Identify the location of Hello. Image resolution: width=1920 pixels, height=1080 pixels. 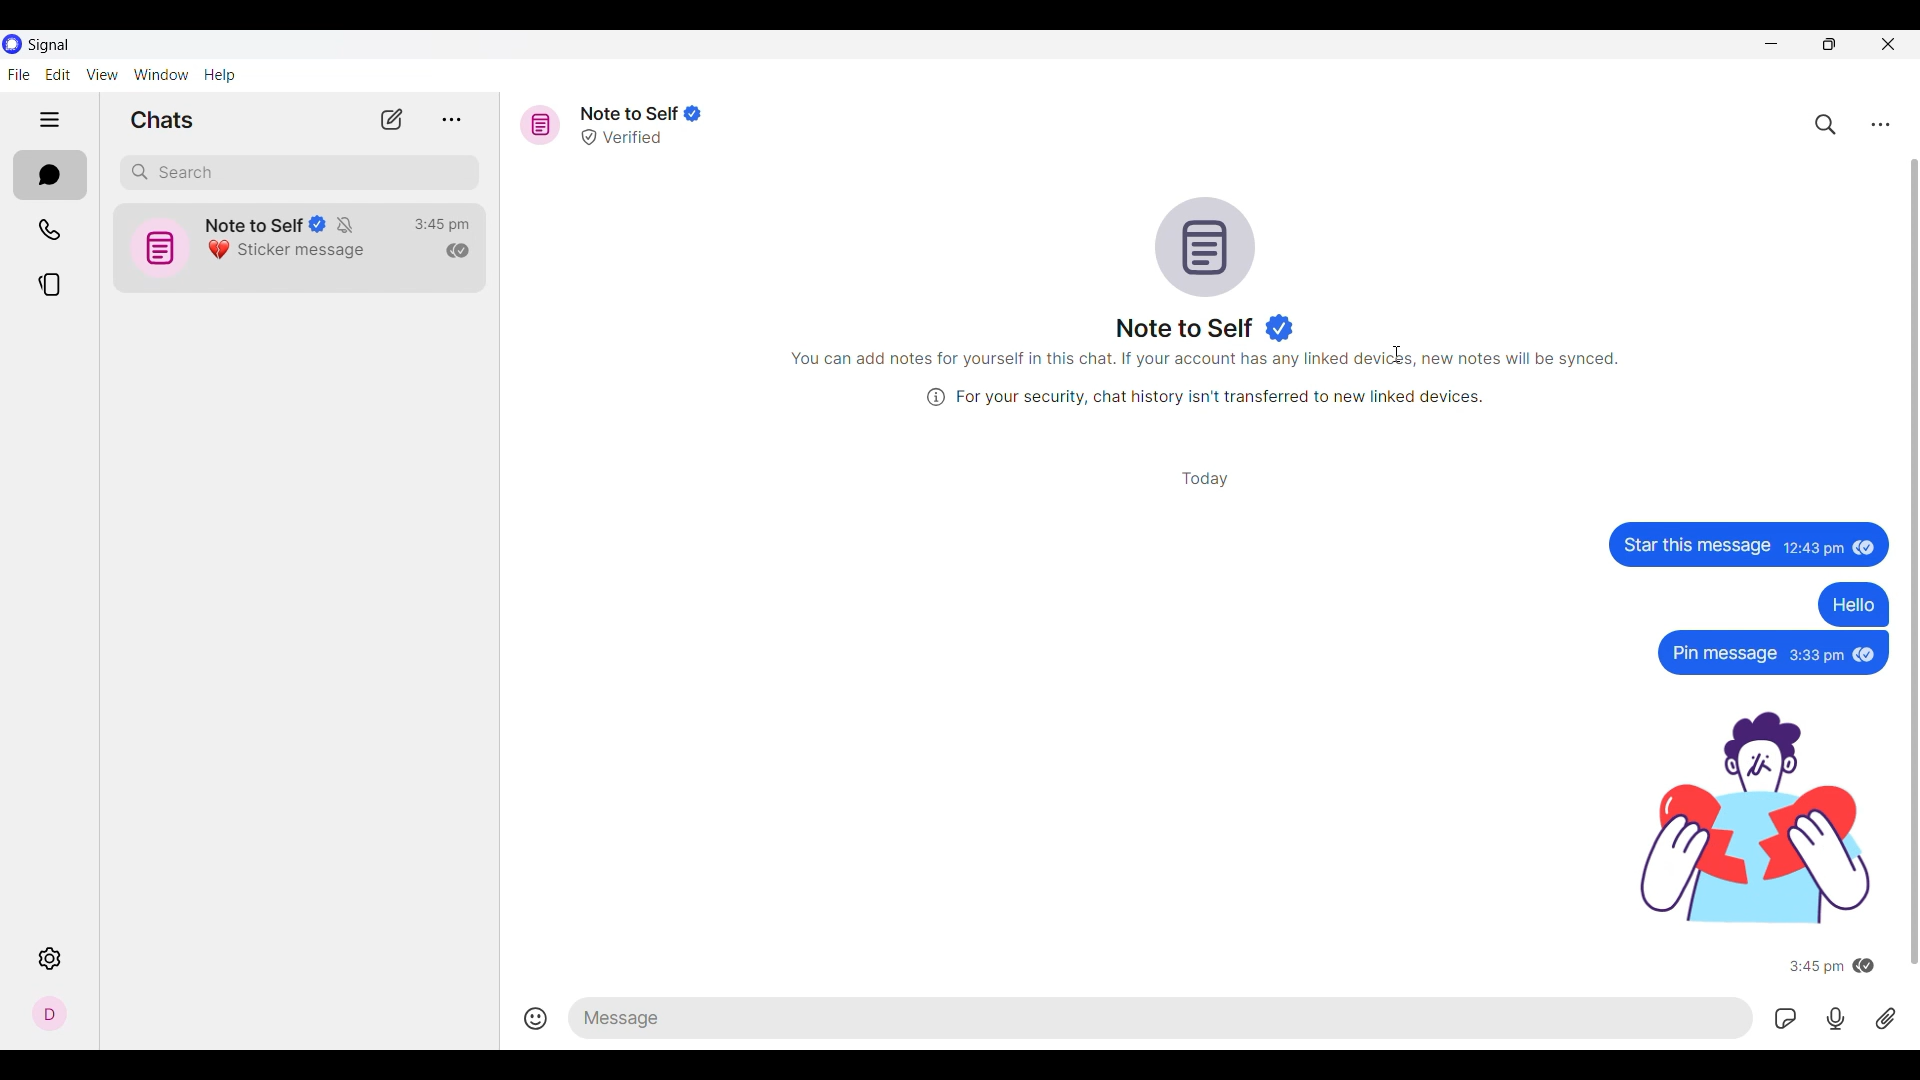
(1855, 604).